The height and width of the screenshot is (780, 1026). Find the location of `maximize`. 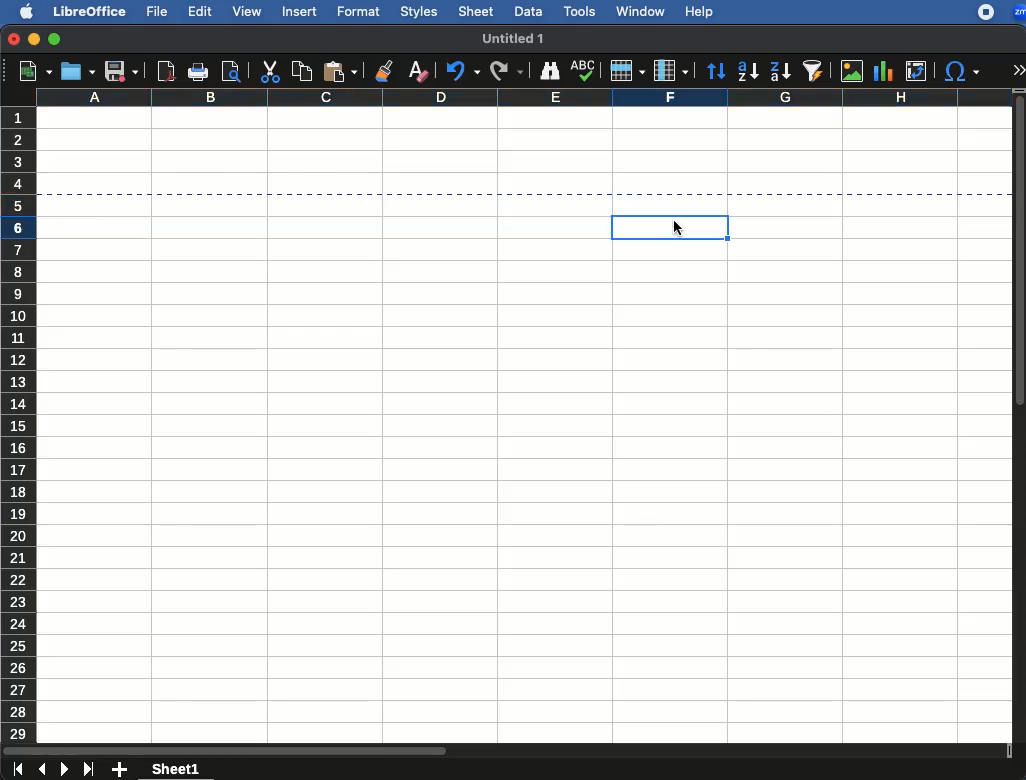

maximize is located at coordinates (54, 39).